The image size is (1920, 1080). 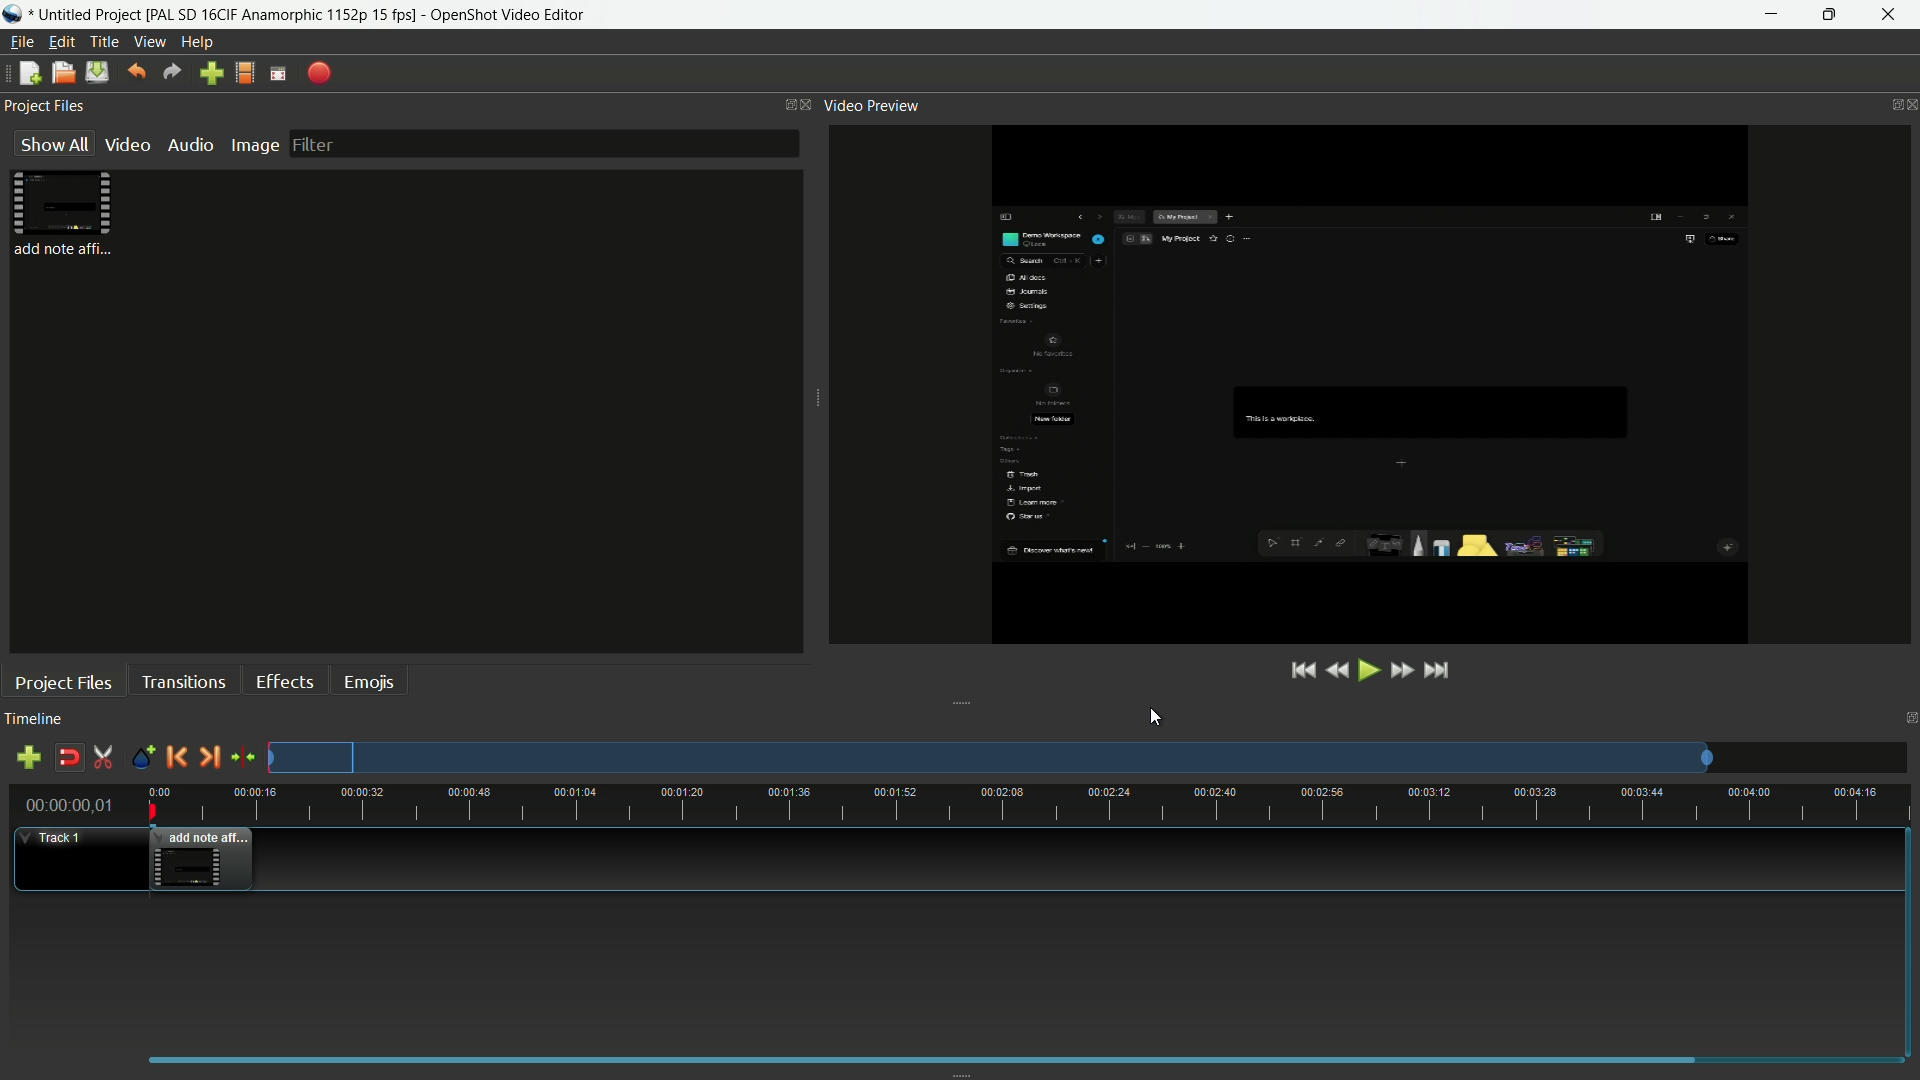 I want to click on video preview, so click(x=873, y=106).